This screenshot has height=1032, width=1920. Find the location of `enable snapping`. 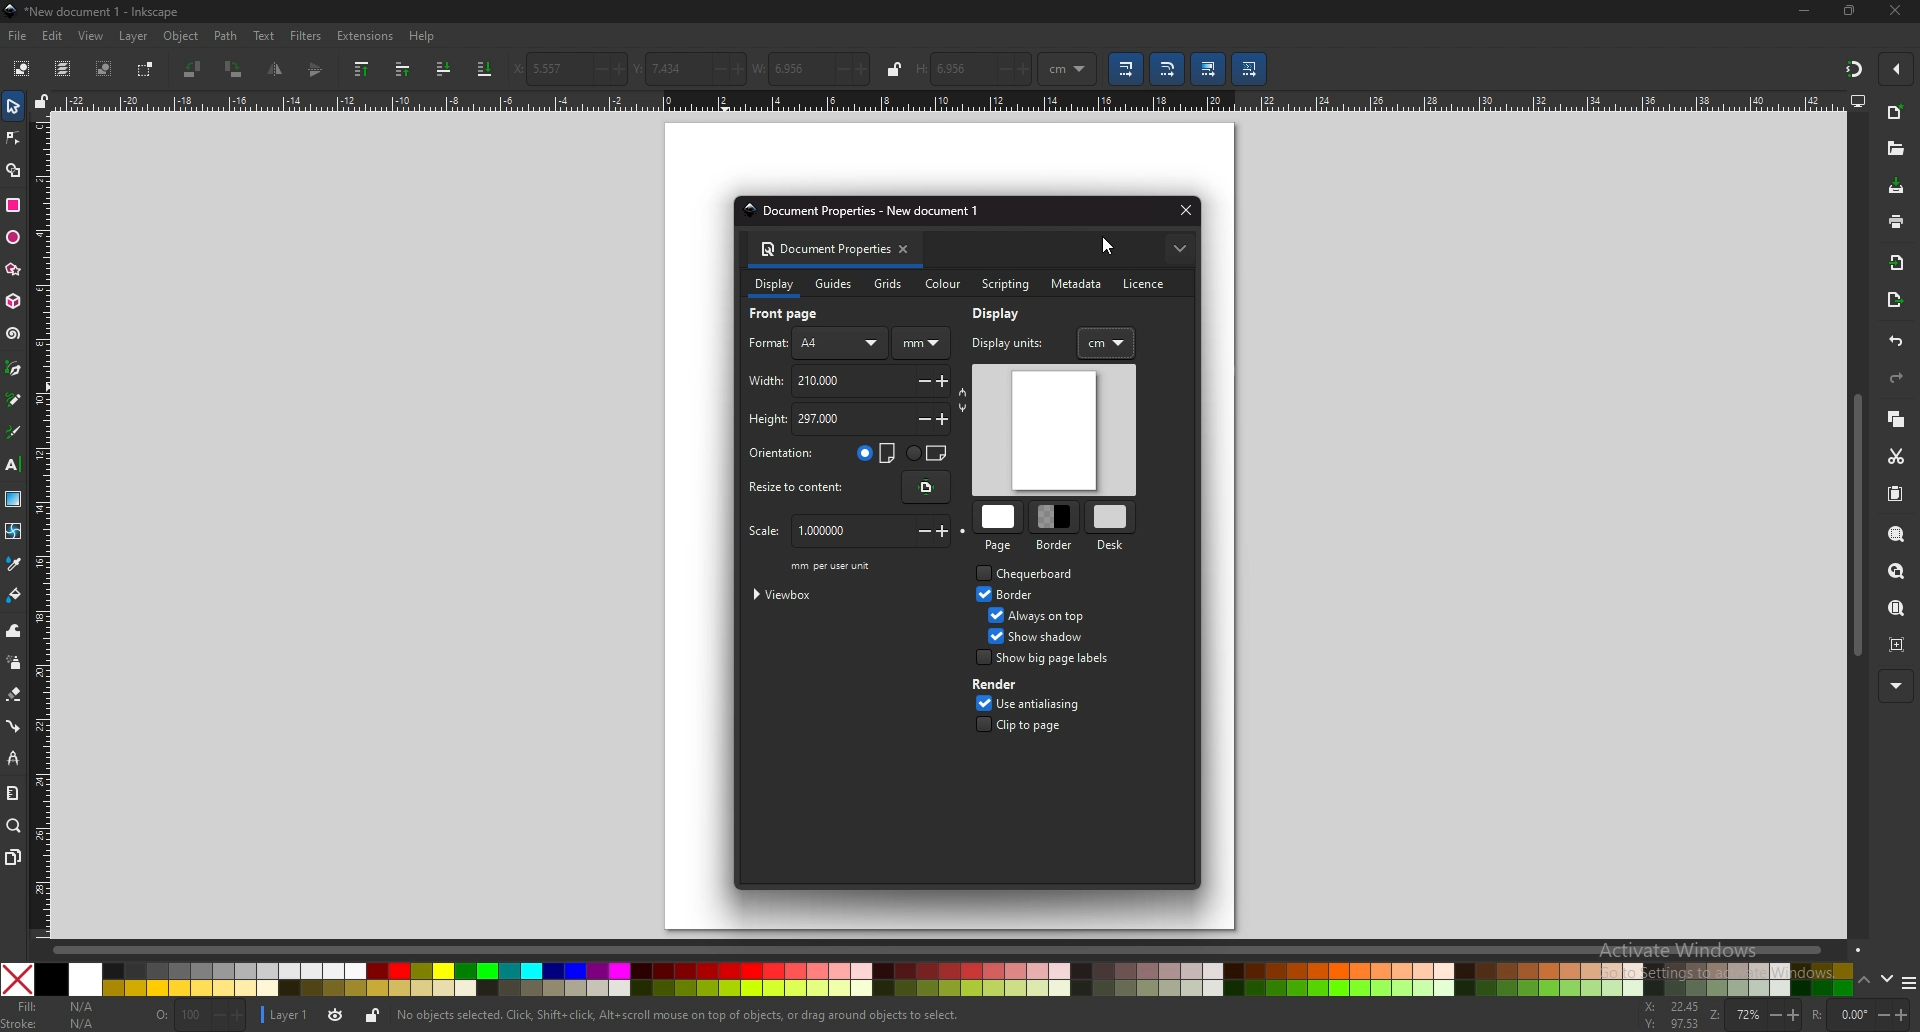

enable snapping is located at coordinates (1892, 69).